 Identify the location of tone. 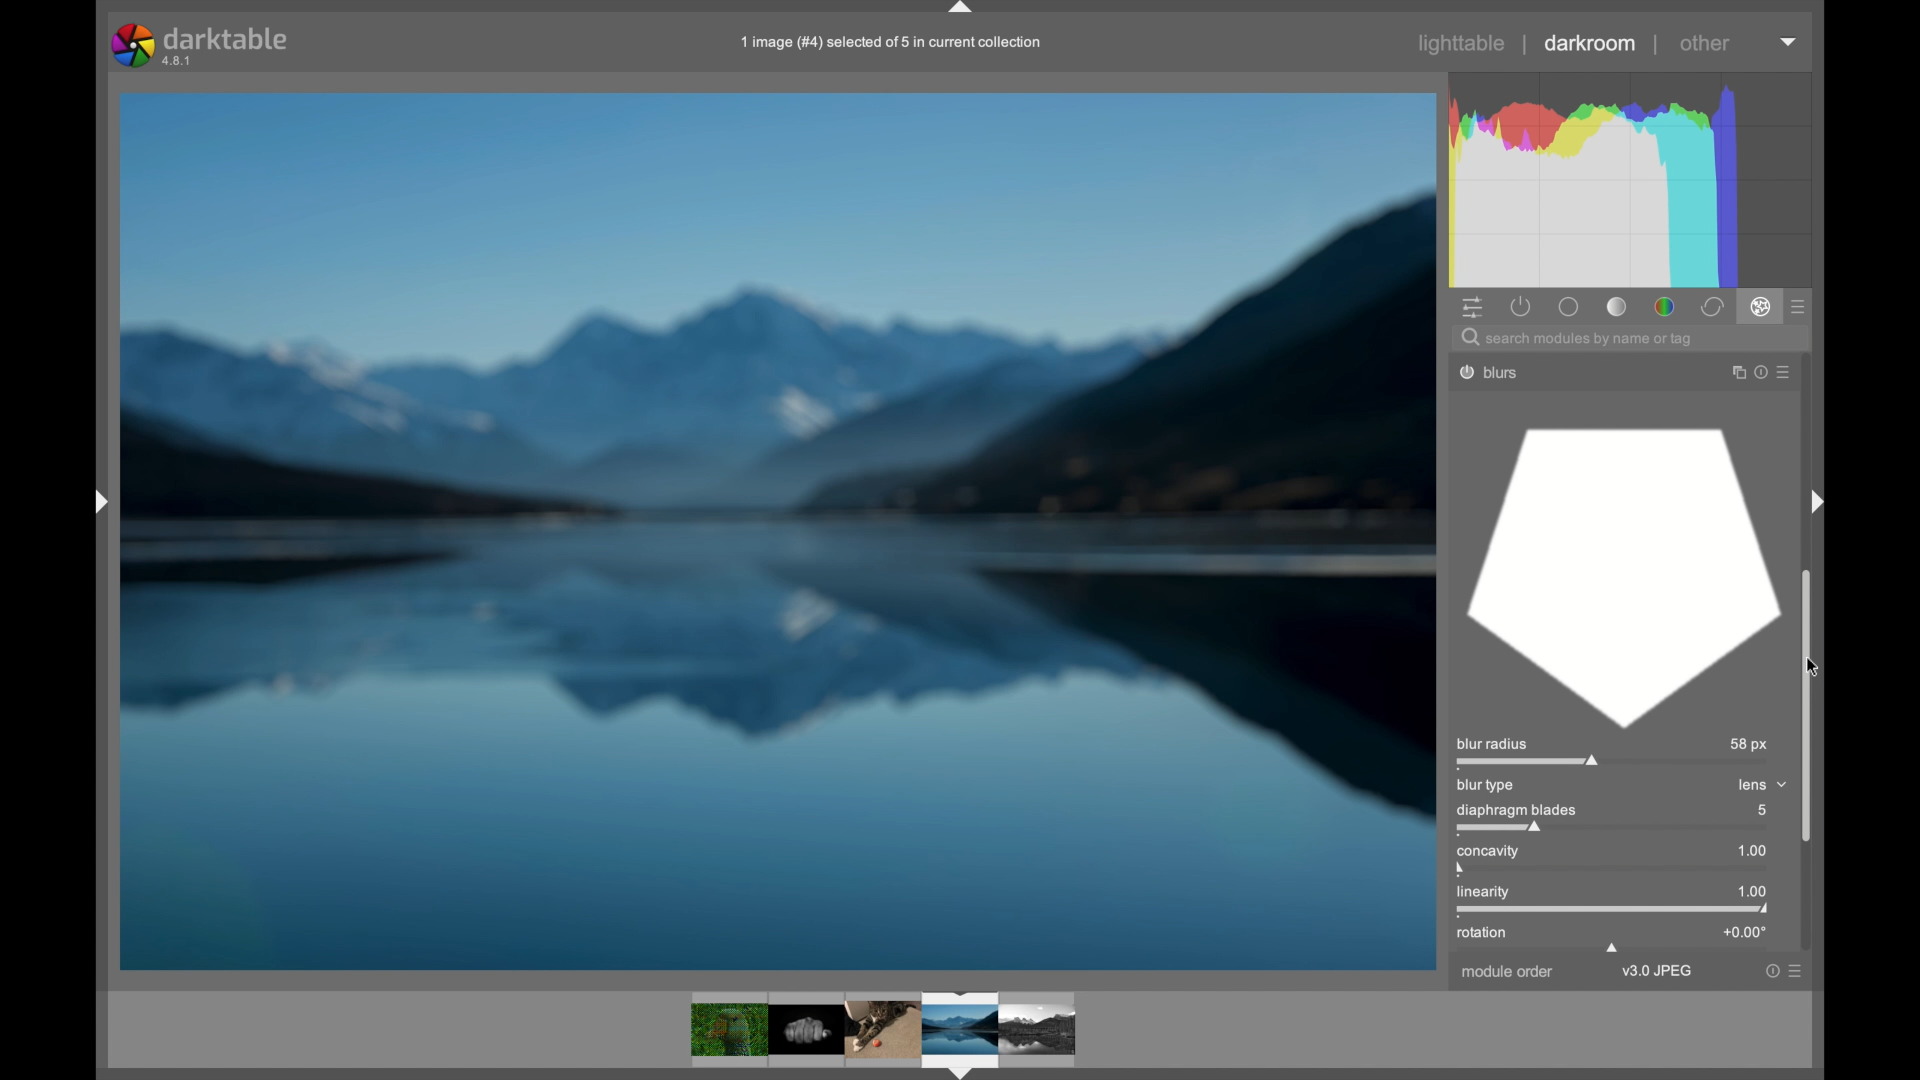
(1616, 306).